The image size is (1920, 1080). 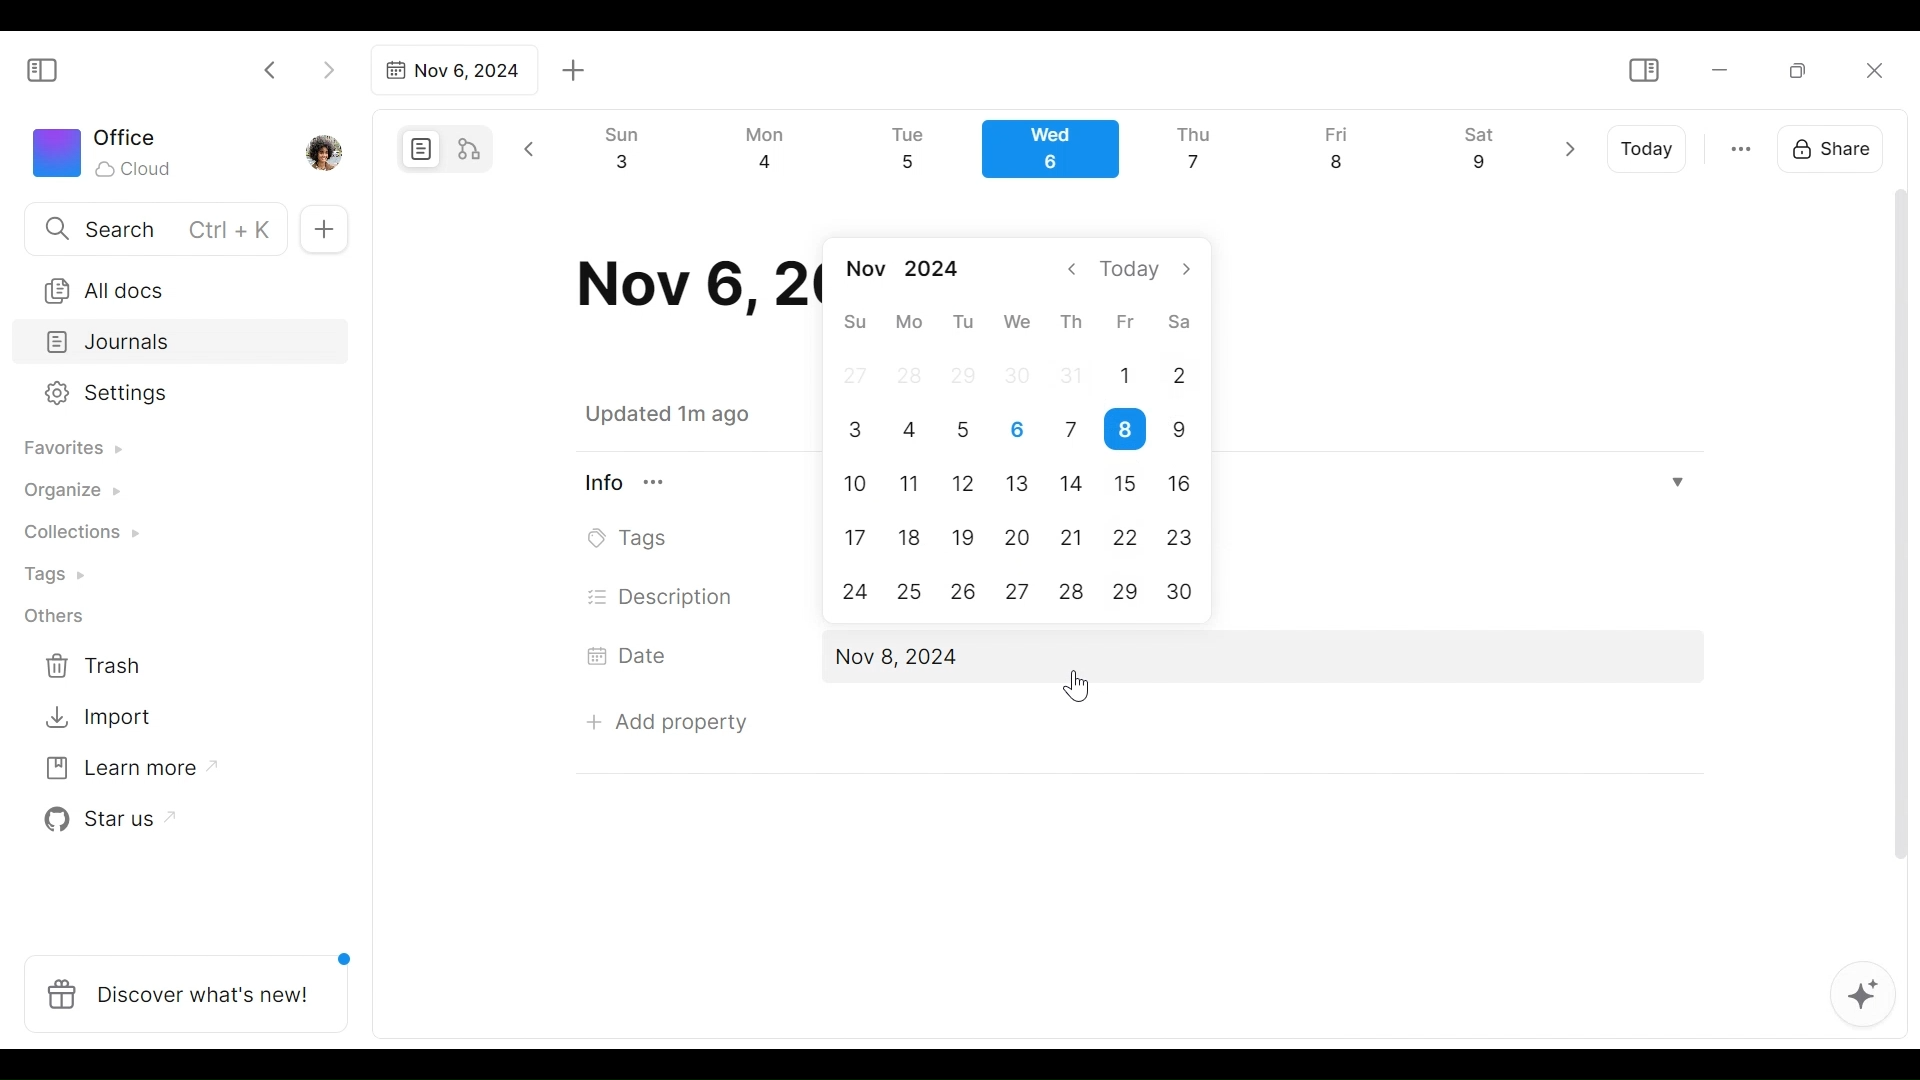 What do you see at coordinates (1643, 71) in the screenshot?
I see `Show/Hide Sidebar` at bounding box center [1643, 71].